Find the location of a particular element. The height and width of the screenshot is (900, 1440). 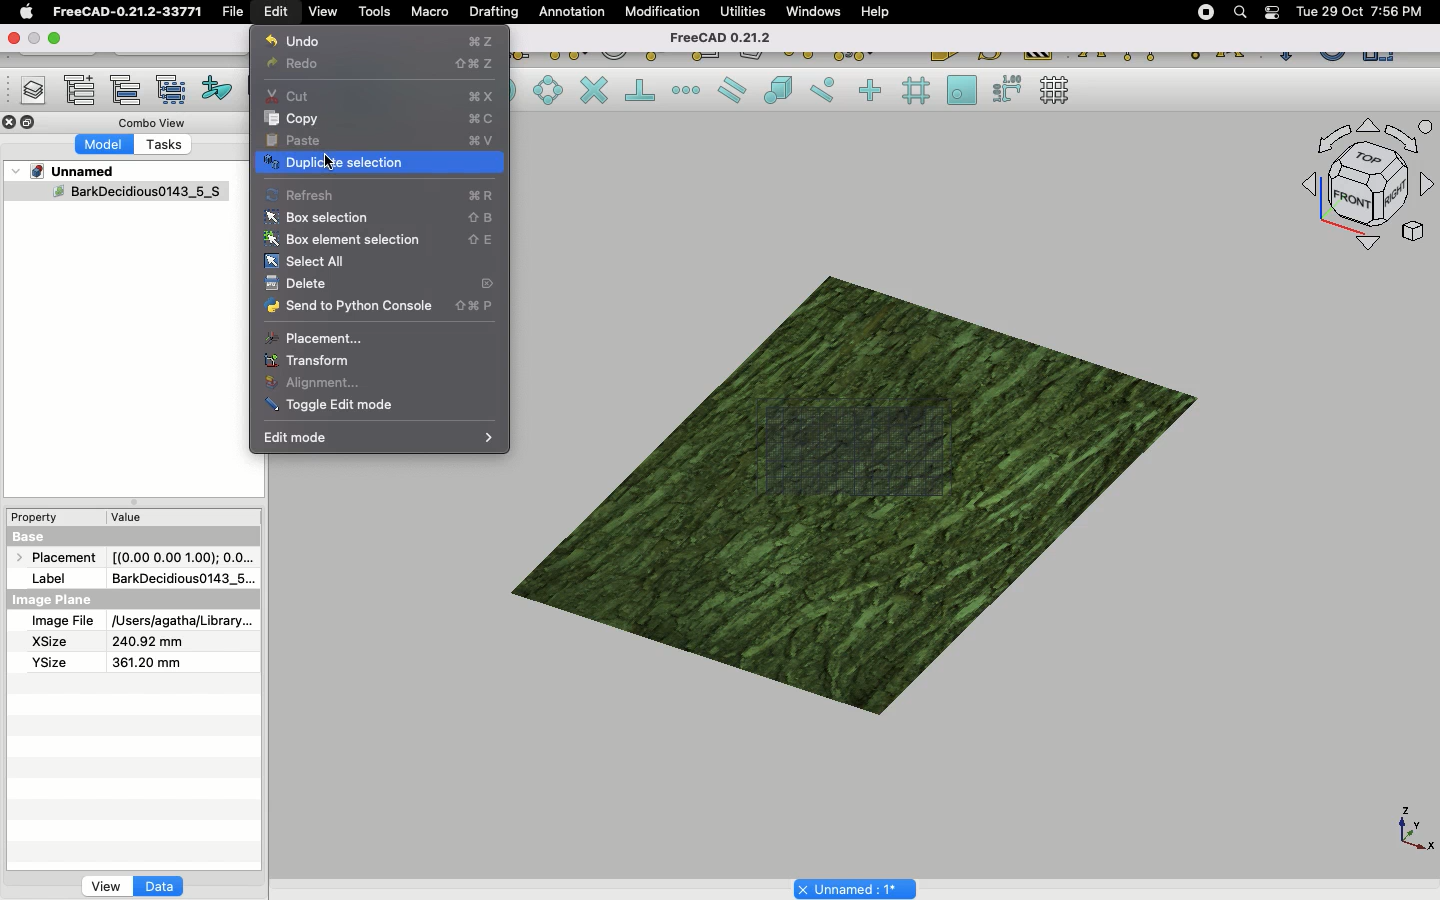

label is located at coordinates (54, 577).